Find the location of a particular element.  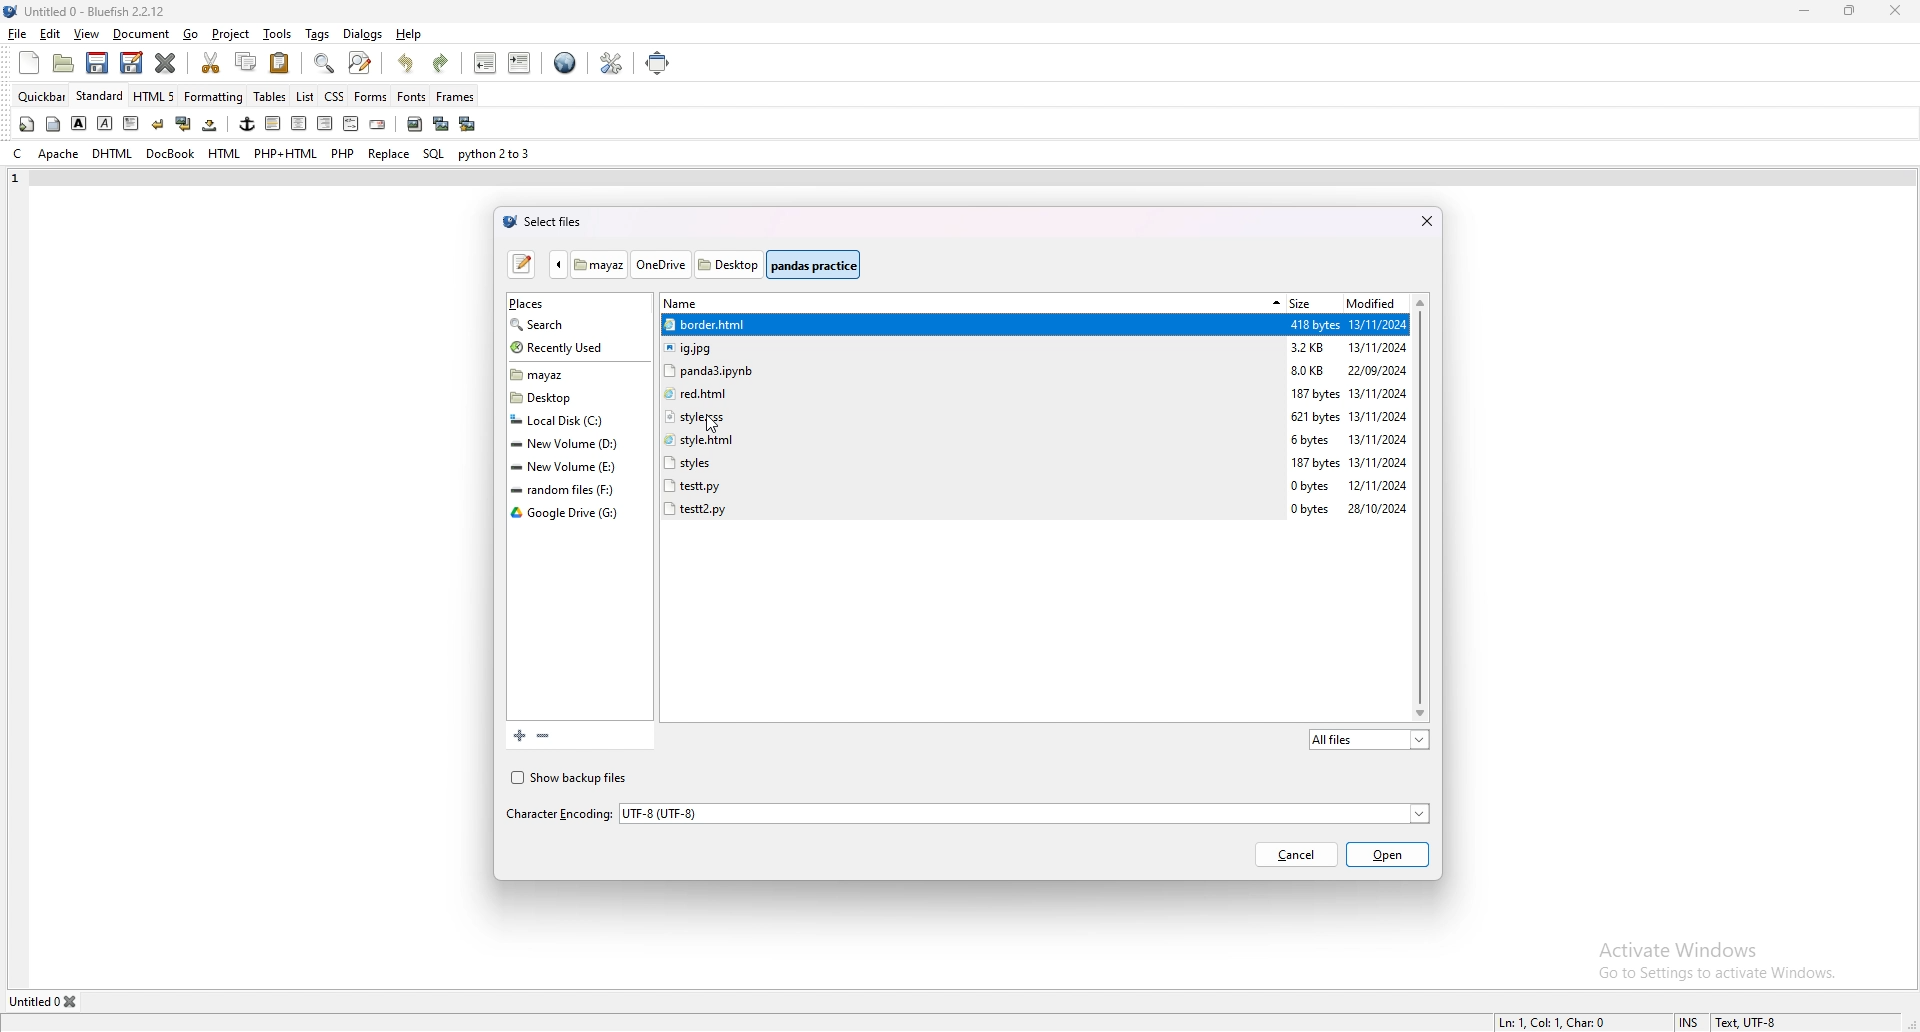

file is located at coordinates (971, 507).